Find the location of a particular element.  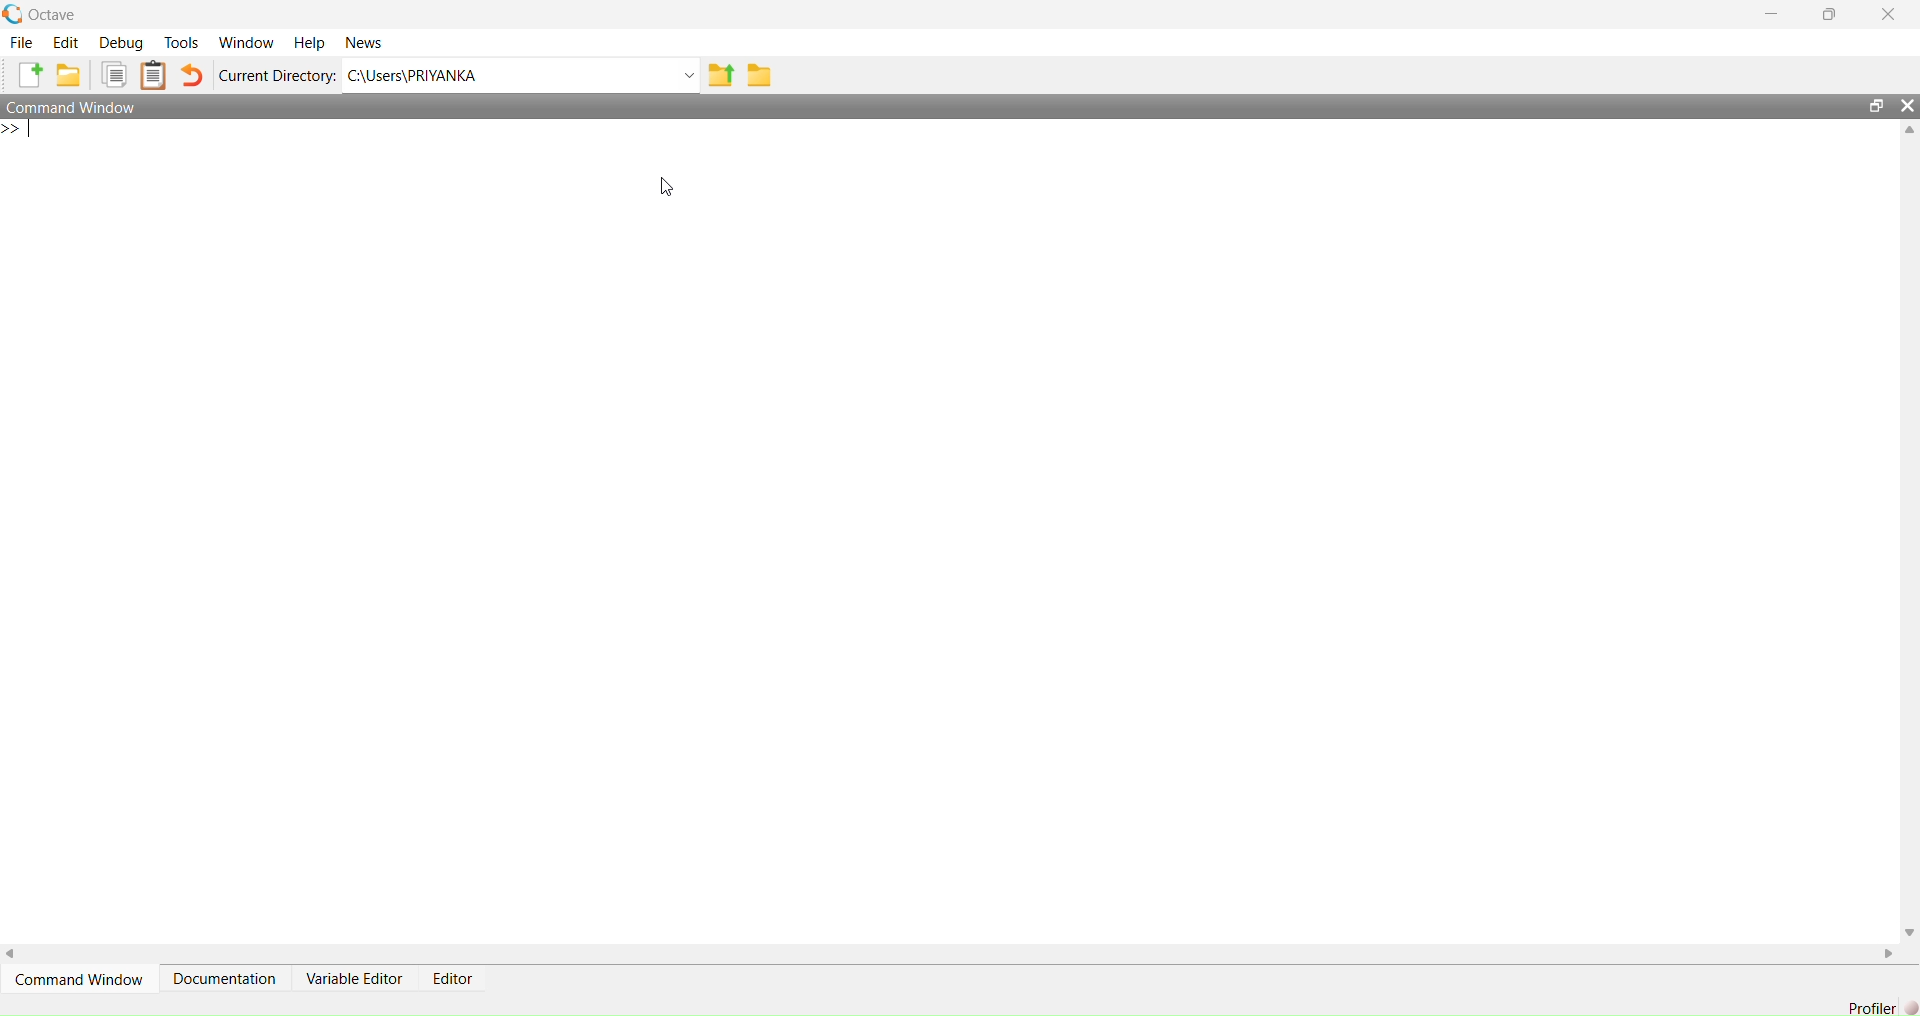

Dropdown is located at coordinates (685, 74).